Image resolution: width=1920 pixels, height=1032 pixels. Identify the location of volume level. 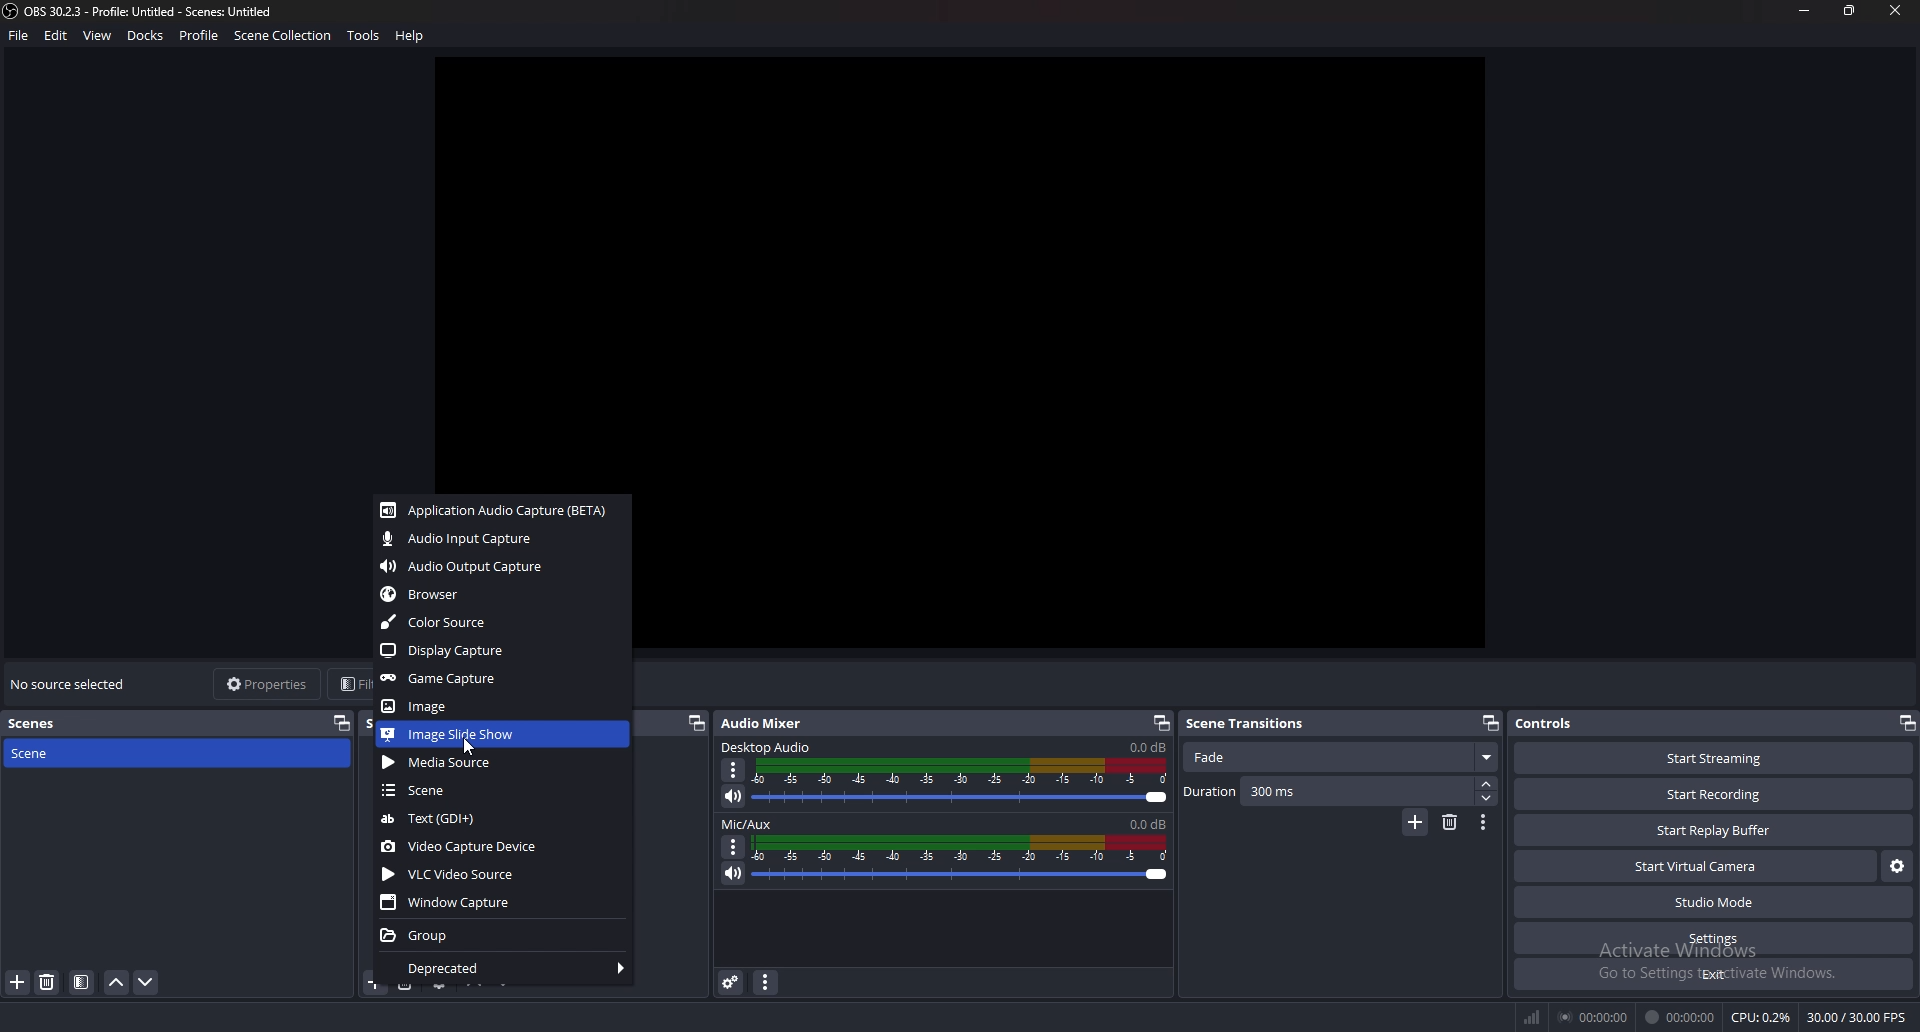
(1148, 824).